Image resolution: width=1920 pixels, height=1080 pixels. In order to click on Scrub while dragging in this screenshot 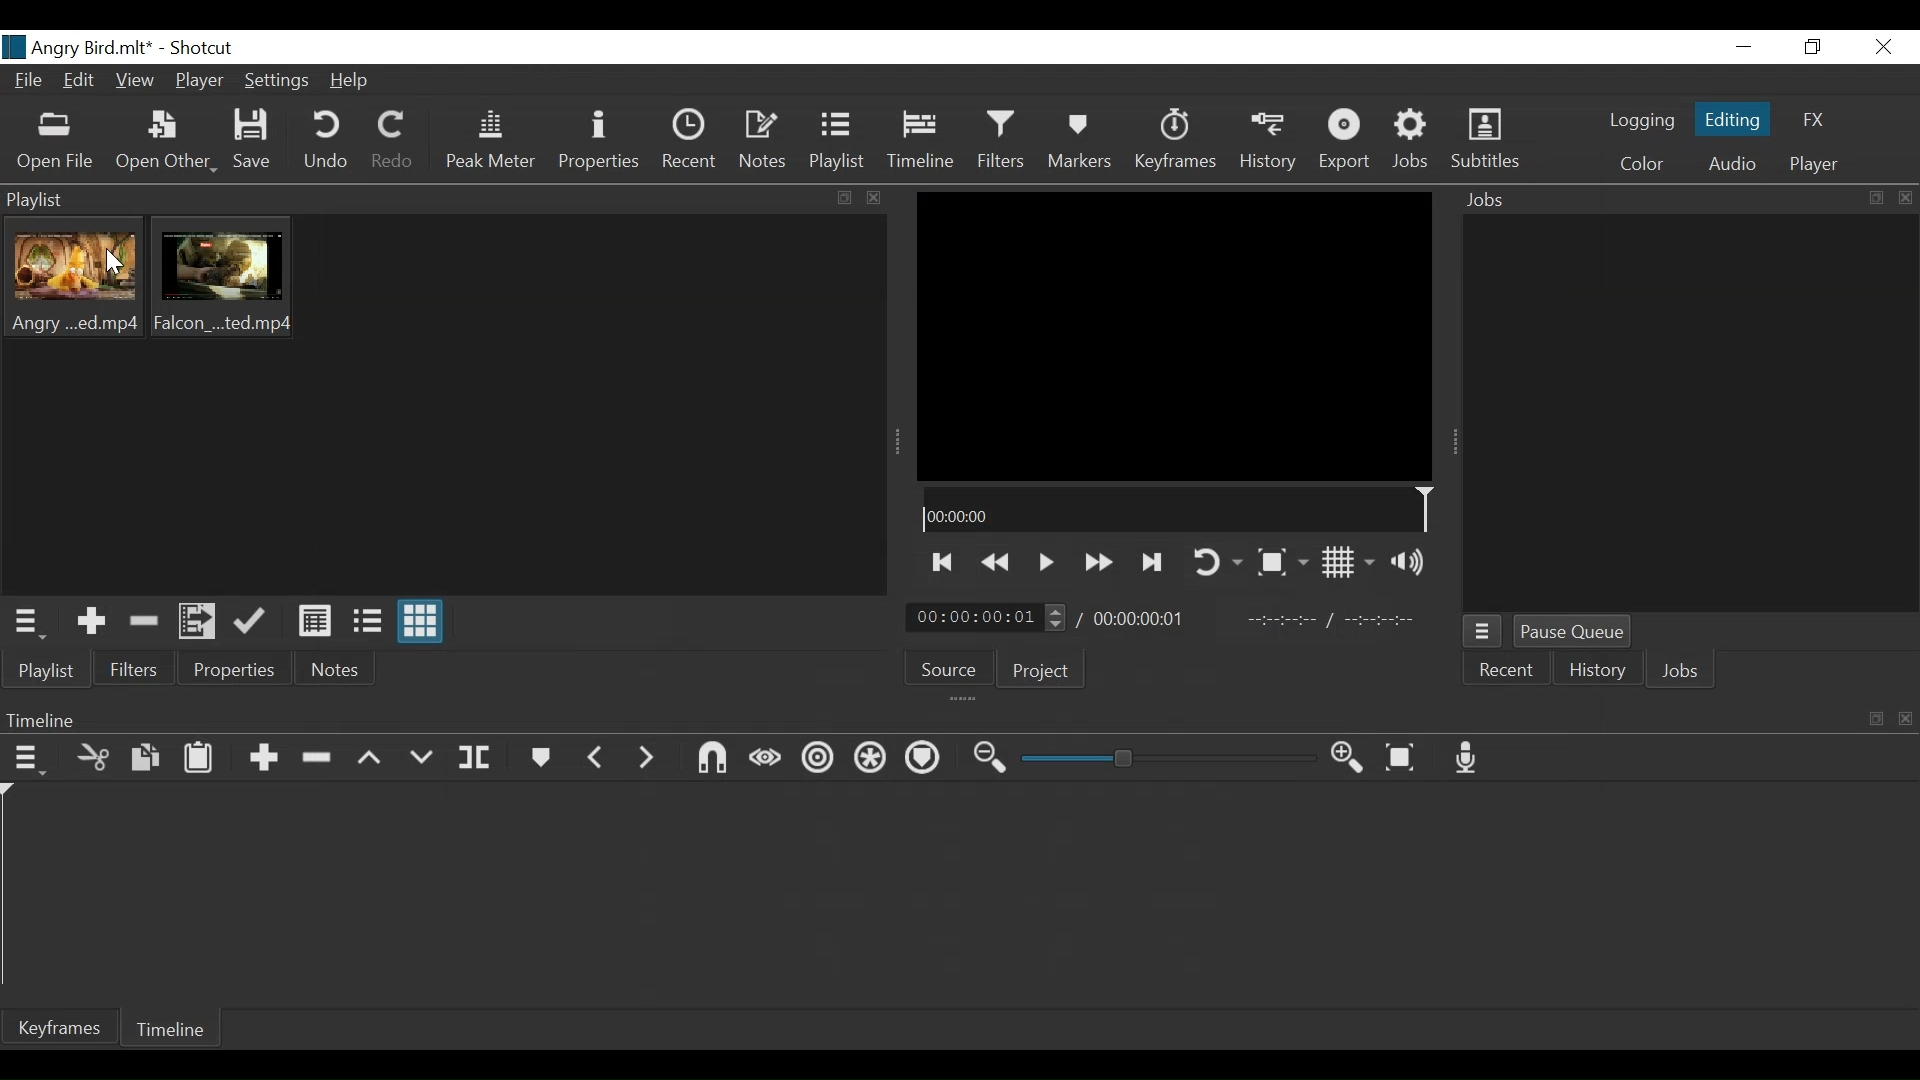, I will do `click(766, 762)`.